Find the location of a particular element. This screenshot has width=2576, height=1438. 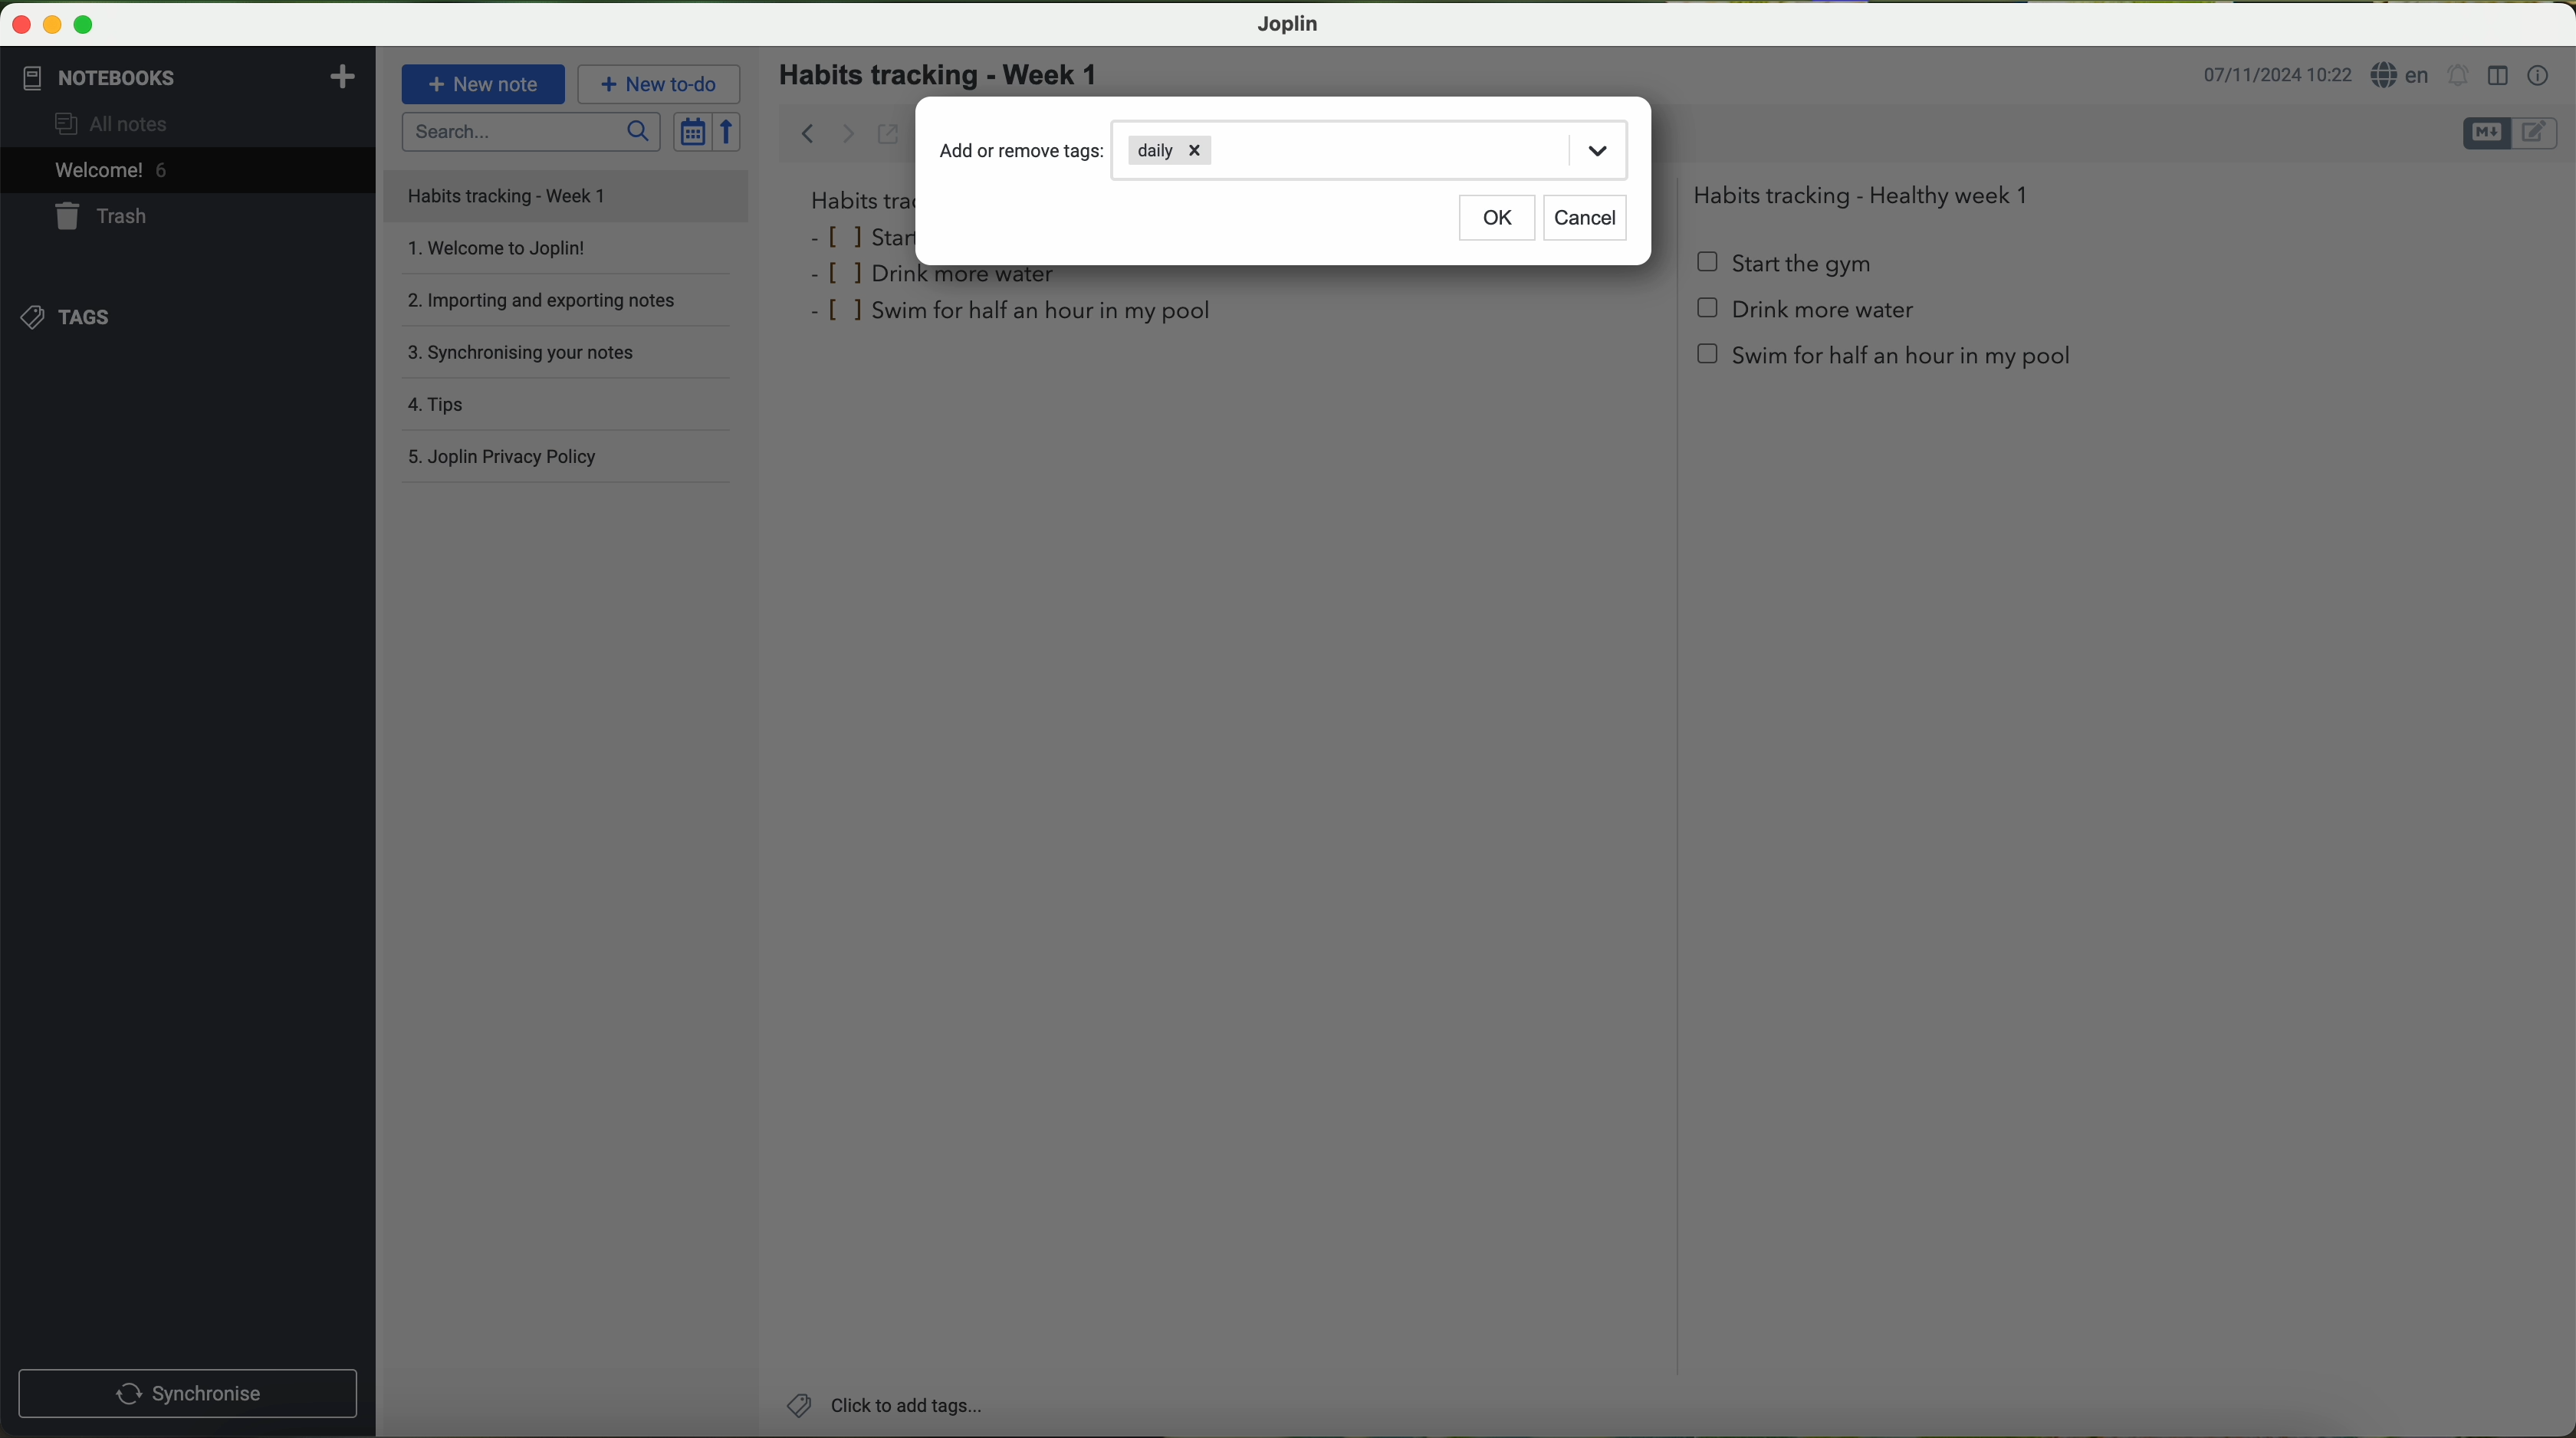

toggle external editing is located at coordinates (888, 133).